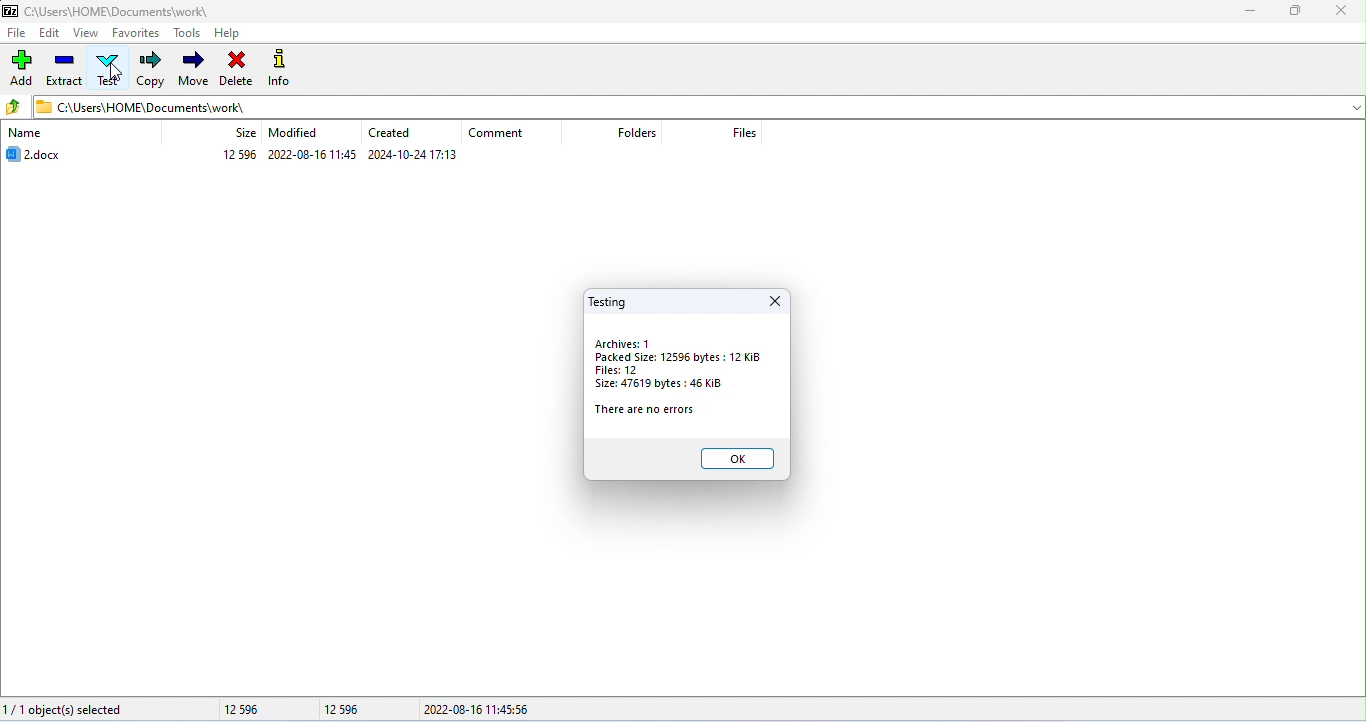 Image resolution: width=1366 pixels, height=722 pixels. I want to click on comment, so click(497, 134).